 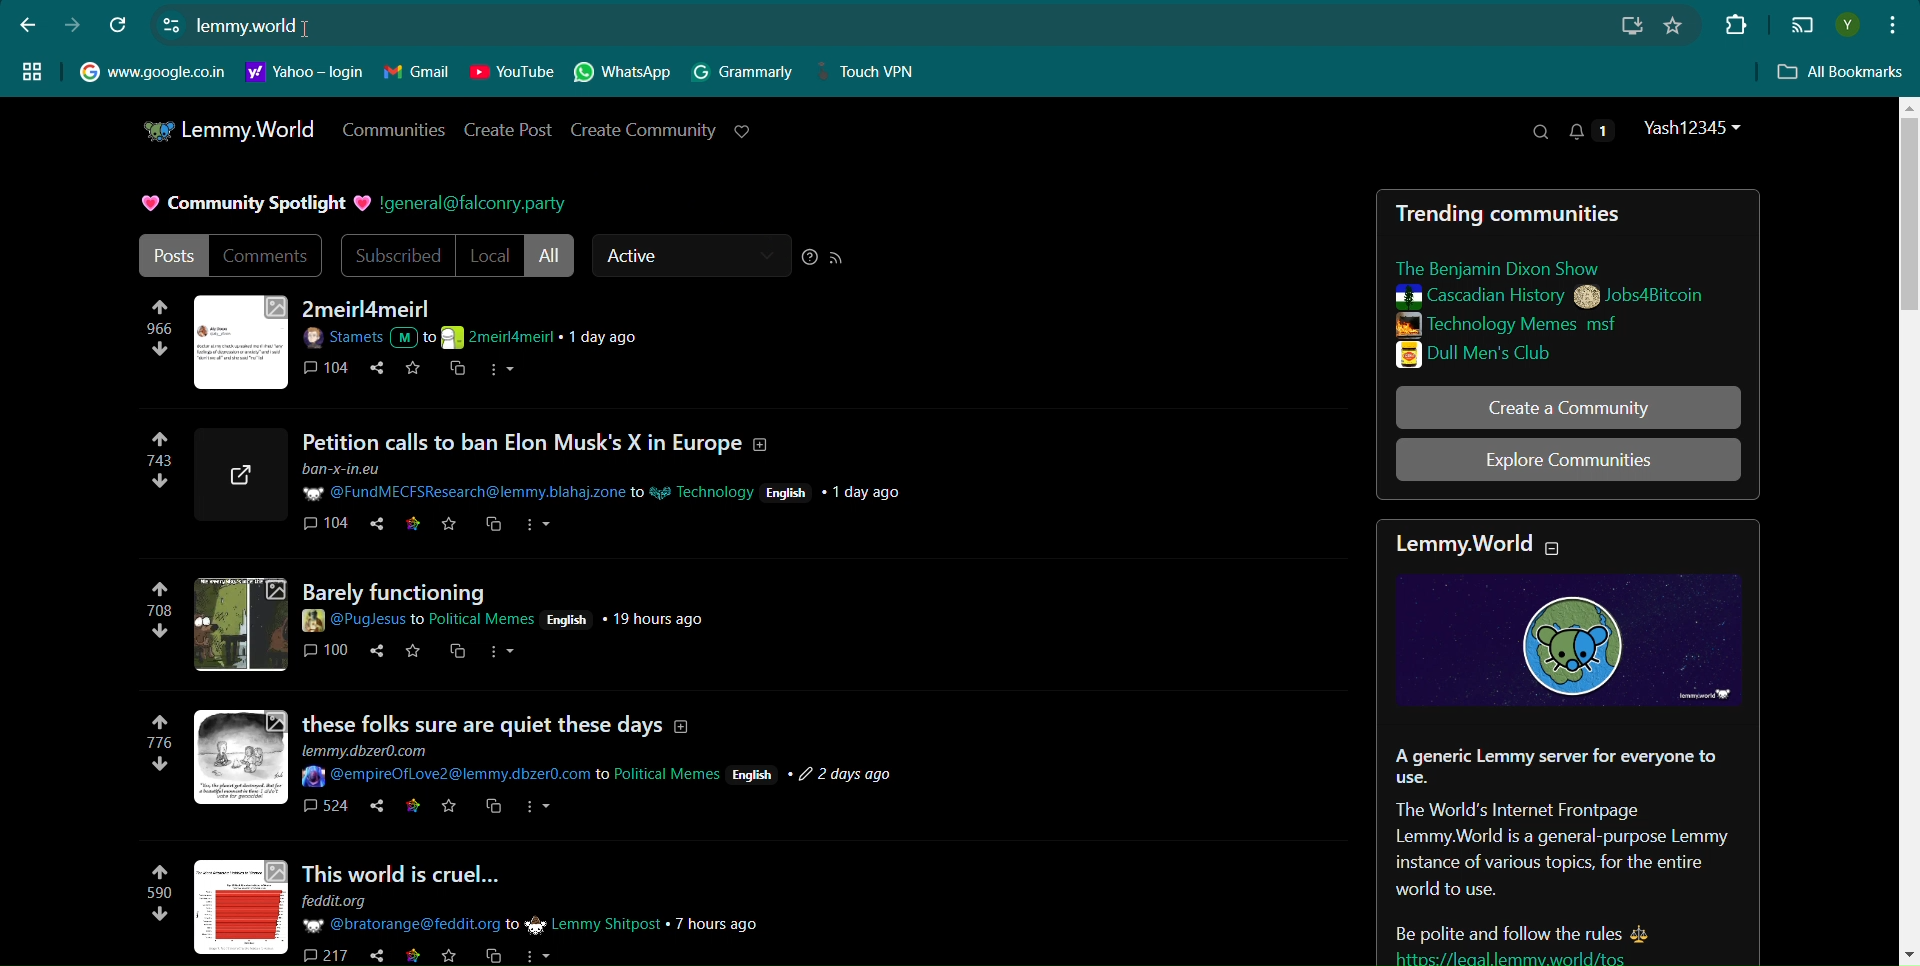 I want to click on DempireOfLove2@lemmy.dbzer0.com to Political Memes English + 2 2 days ago, so click(x=603, y=776).